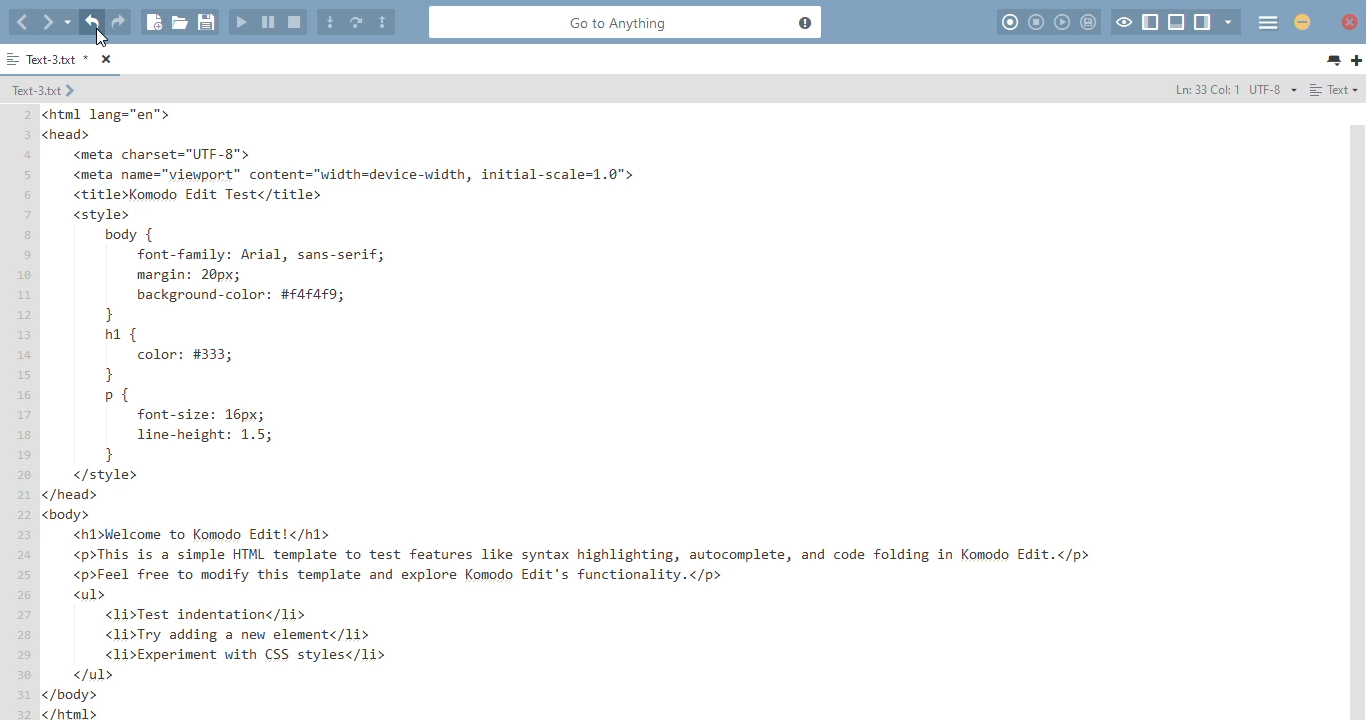 The height and width of the screenshot is (720, 1366). Describe the element at coordinates (102, 38) in the screenshot. I see `cursor` at that location.